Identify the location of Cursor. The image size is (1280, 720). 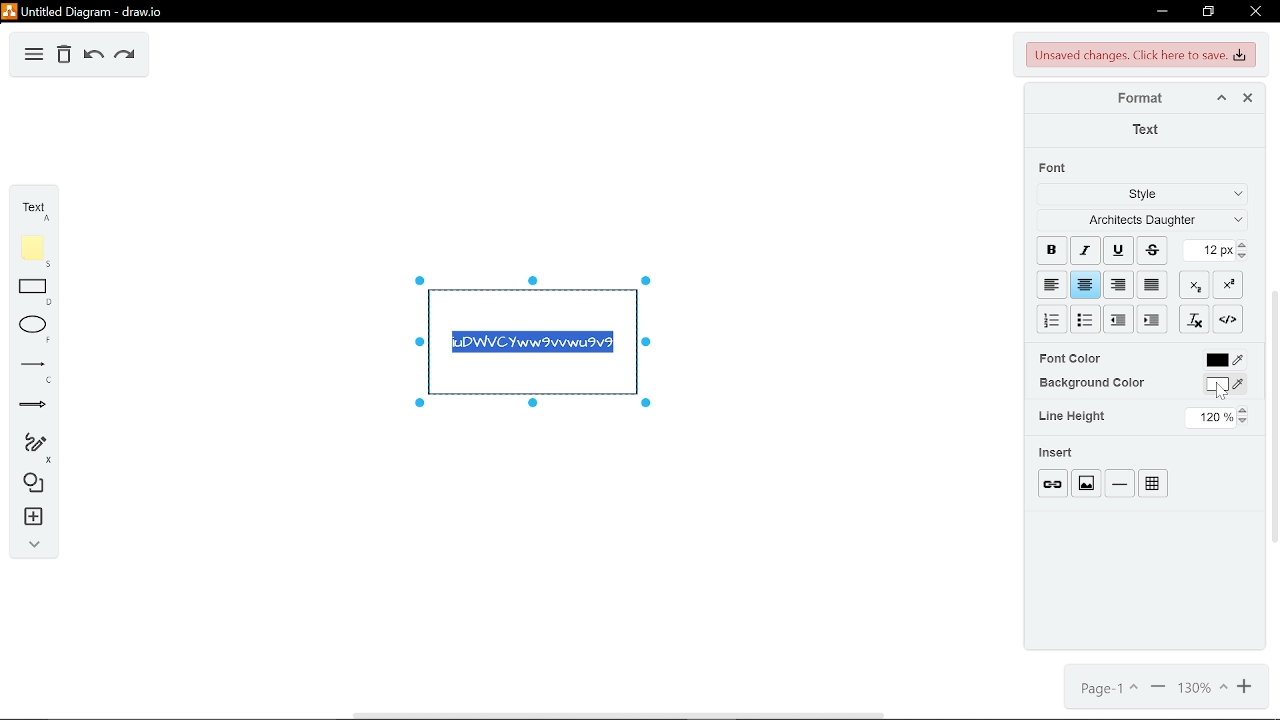
(1222, 392).